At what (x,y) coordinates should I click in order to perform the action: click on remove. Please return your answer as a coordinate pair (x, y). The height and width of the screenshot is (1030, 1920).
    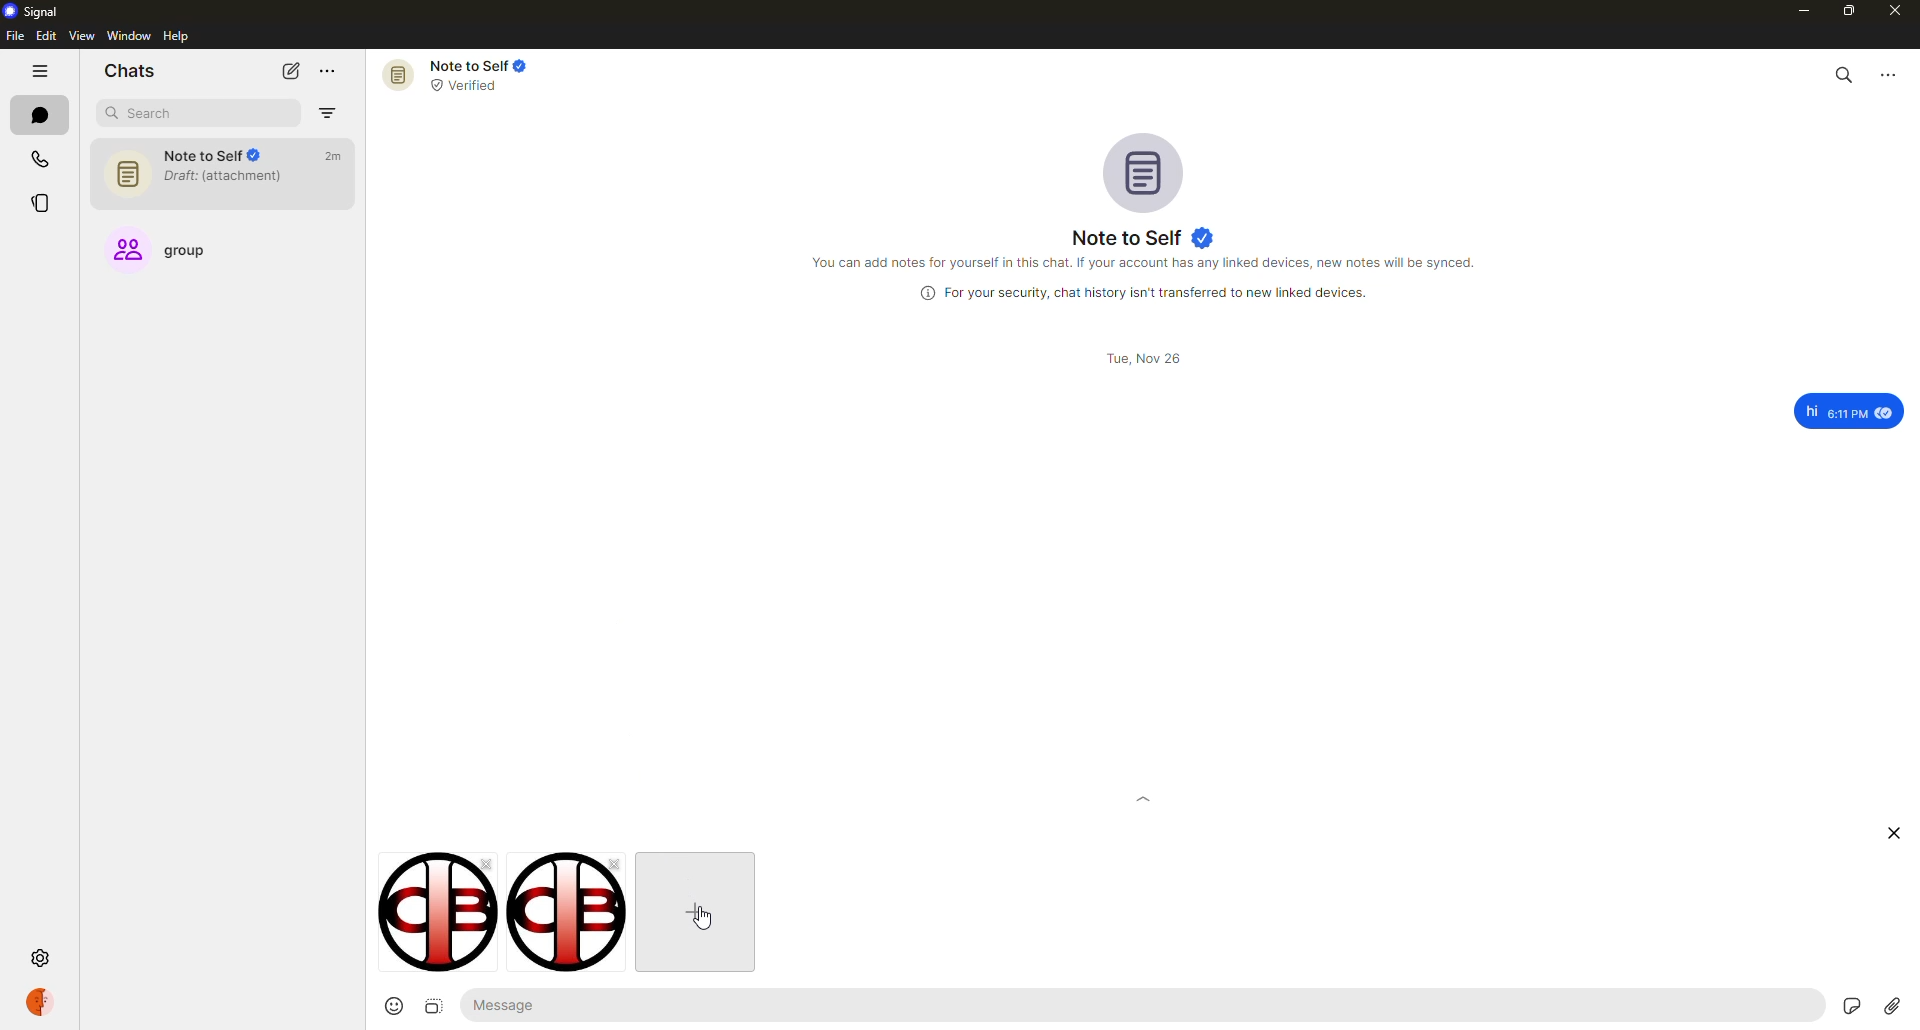
    Looking at the image, I should click on (621, 864).